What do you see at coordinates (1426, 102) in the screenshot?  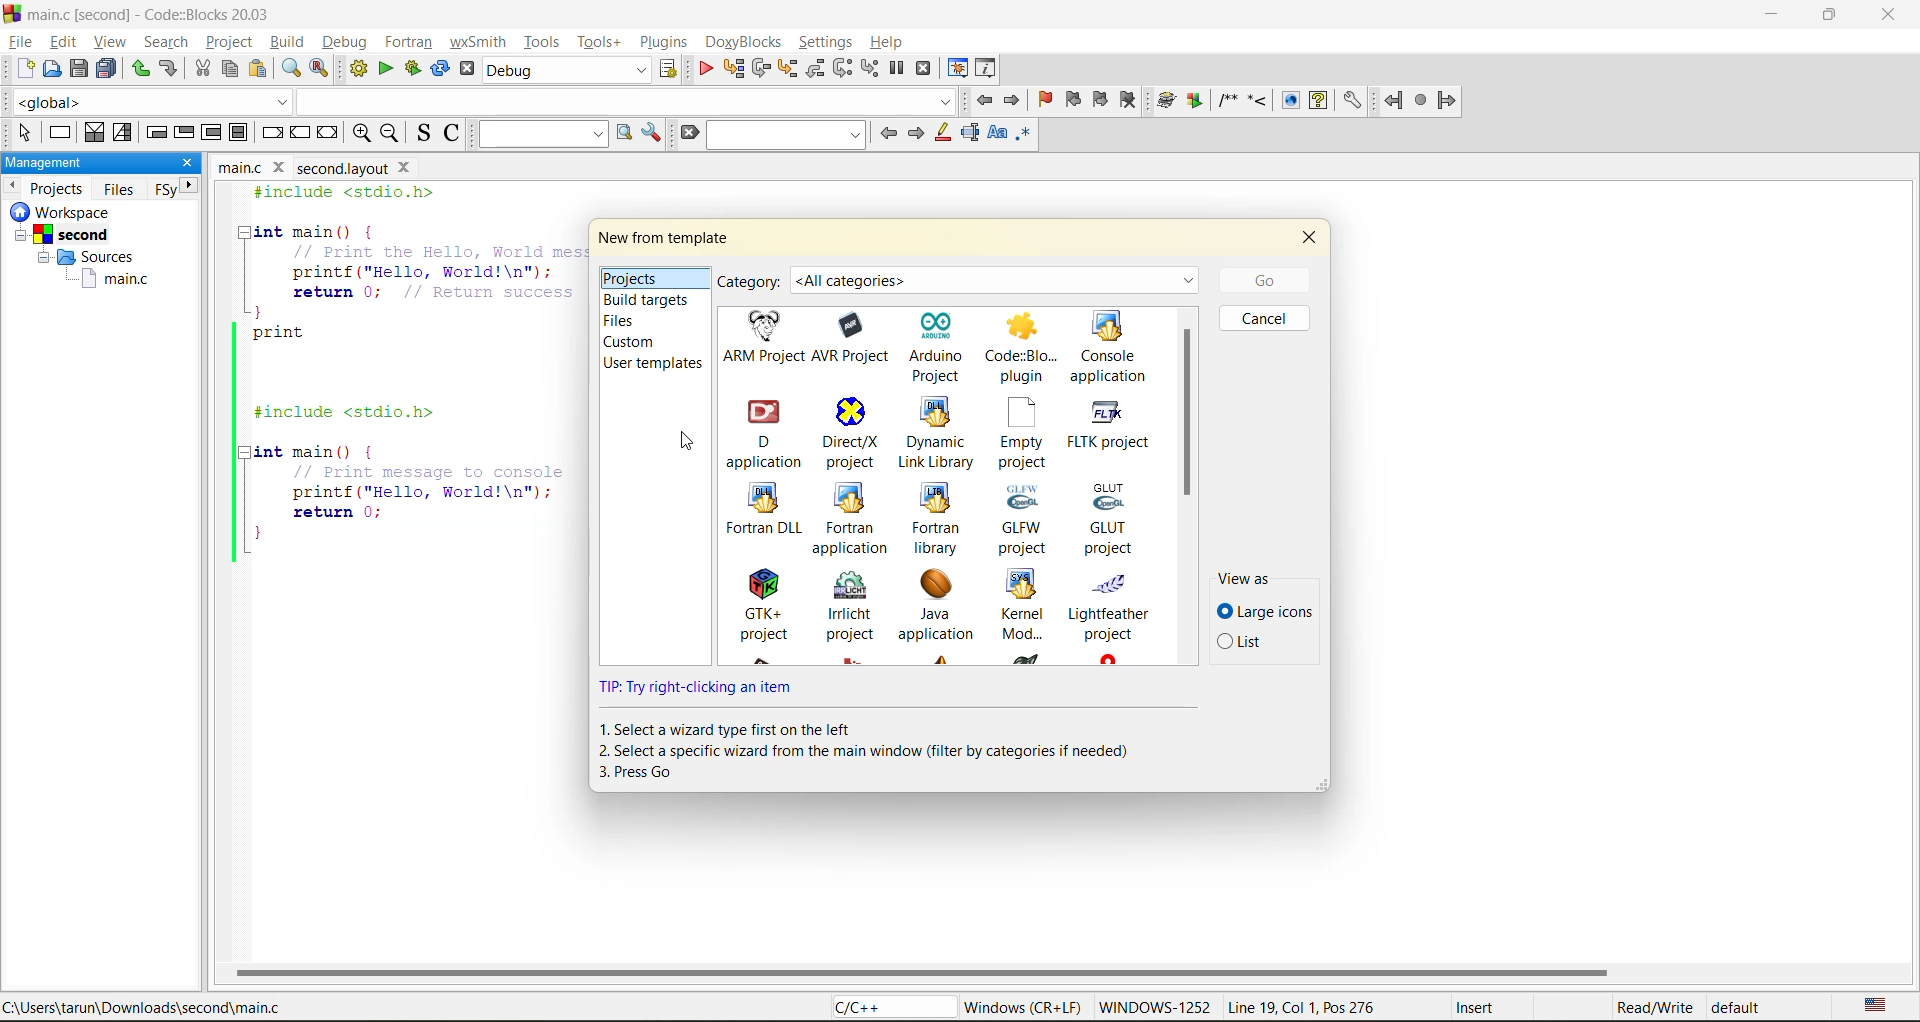 I see `fortran reference` at bounding box center [1426, 102].